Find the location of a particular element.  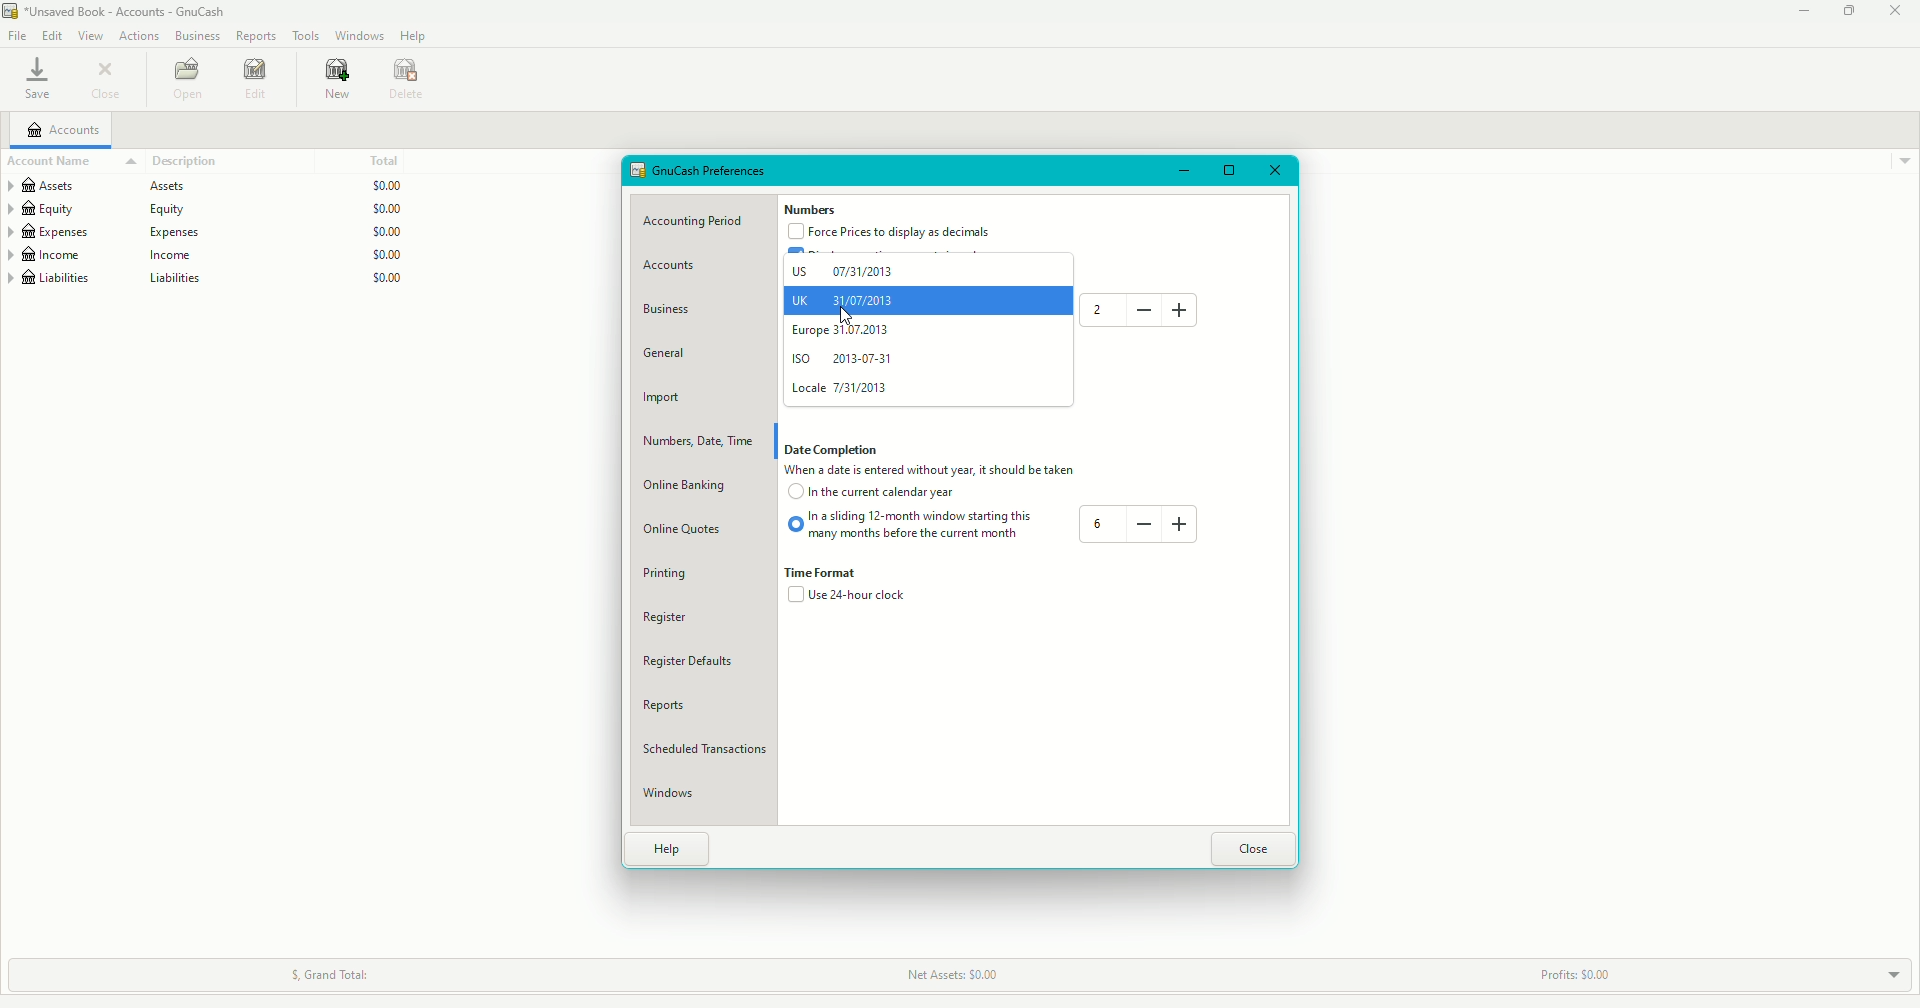

Help is located at coordinates (415, 36).